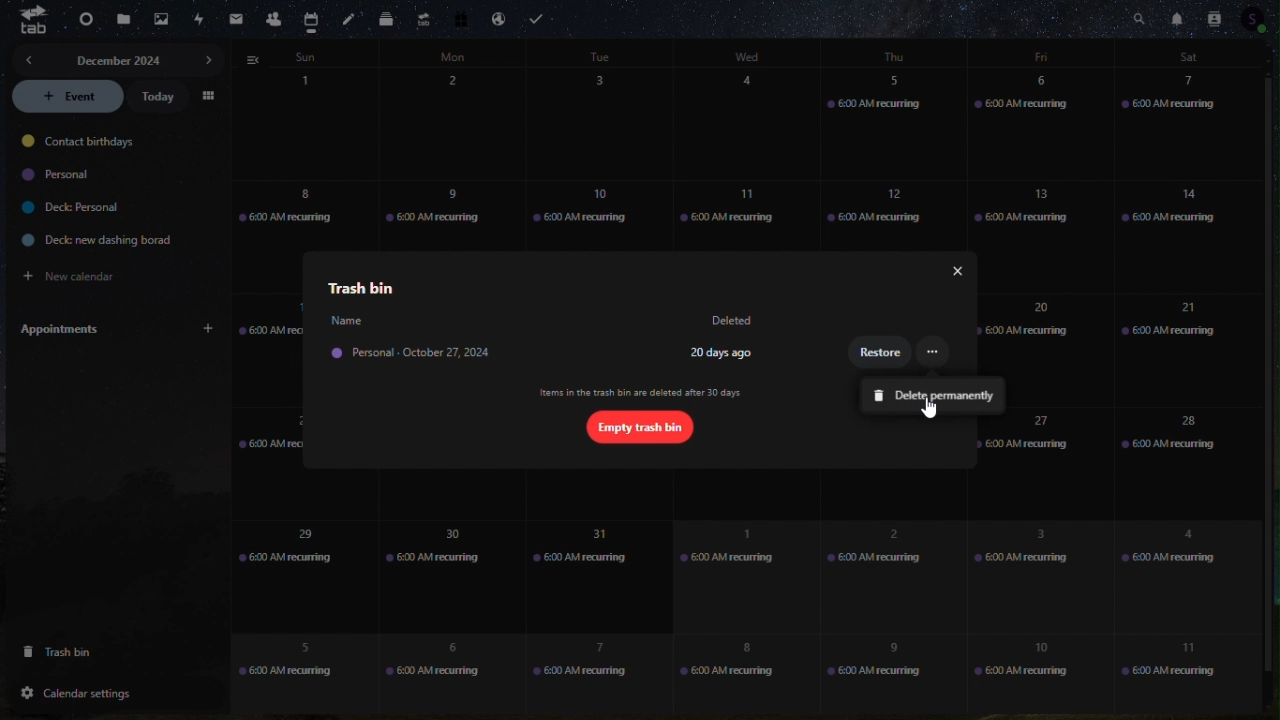 This screenshot has width=1280, height=720. I want to click on 8, so click(286, 212).